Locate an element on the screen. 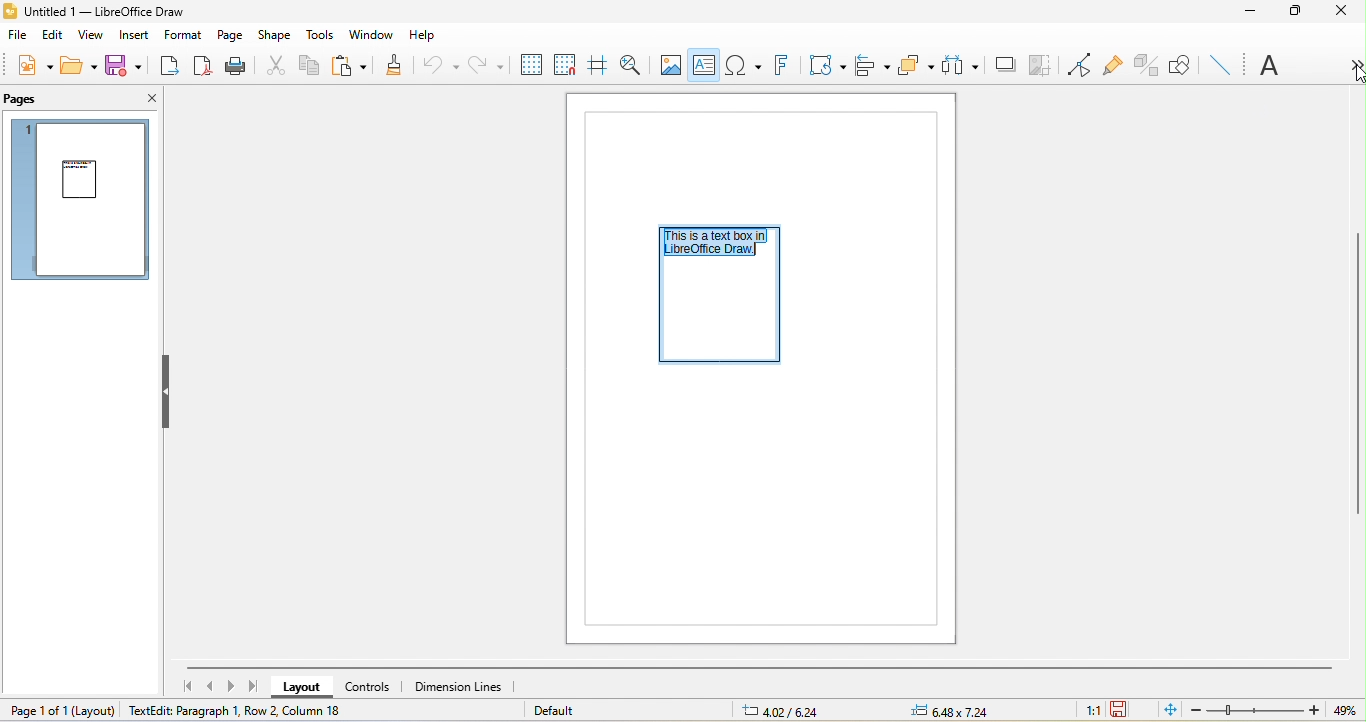 The width and height of the screenshot is (1366, 722). close is located at coordinates (1341, 14).